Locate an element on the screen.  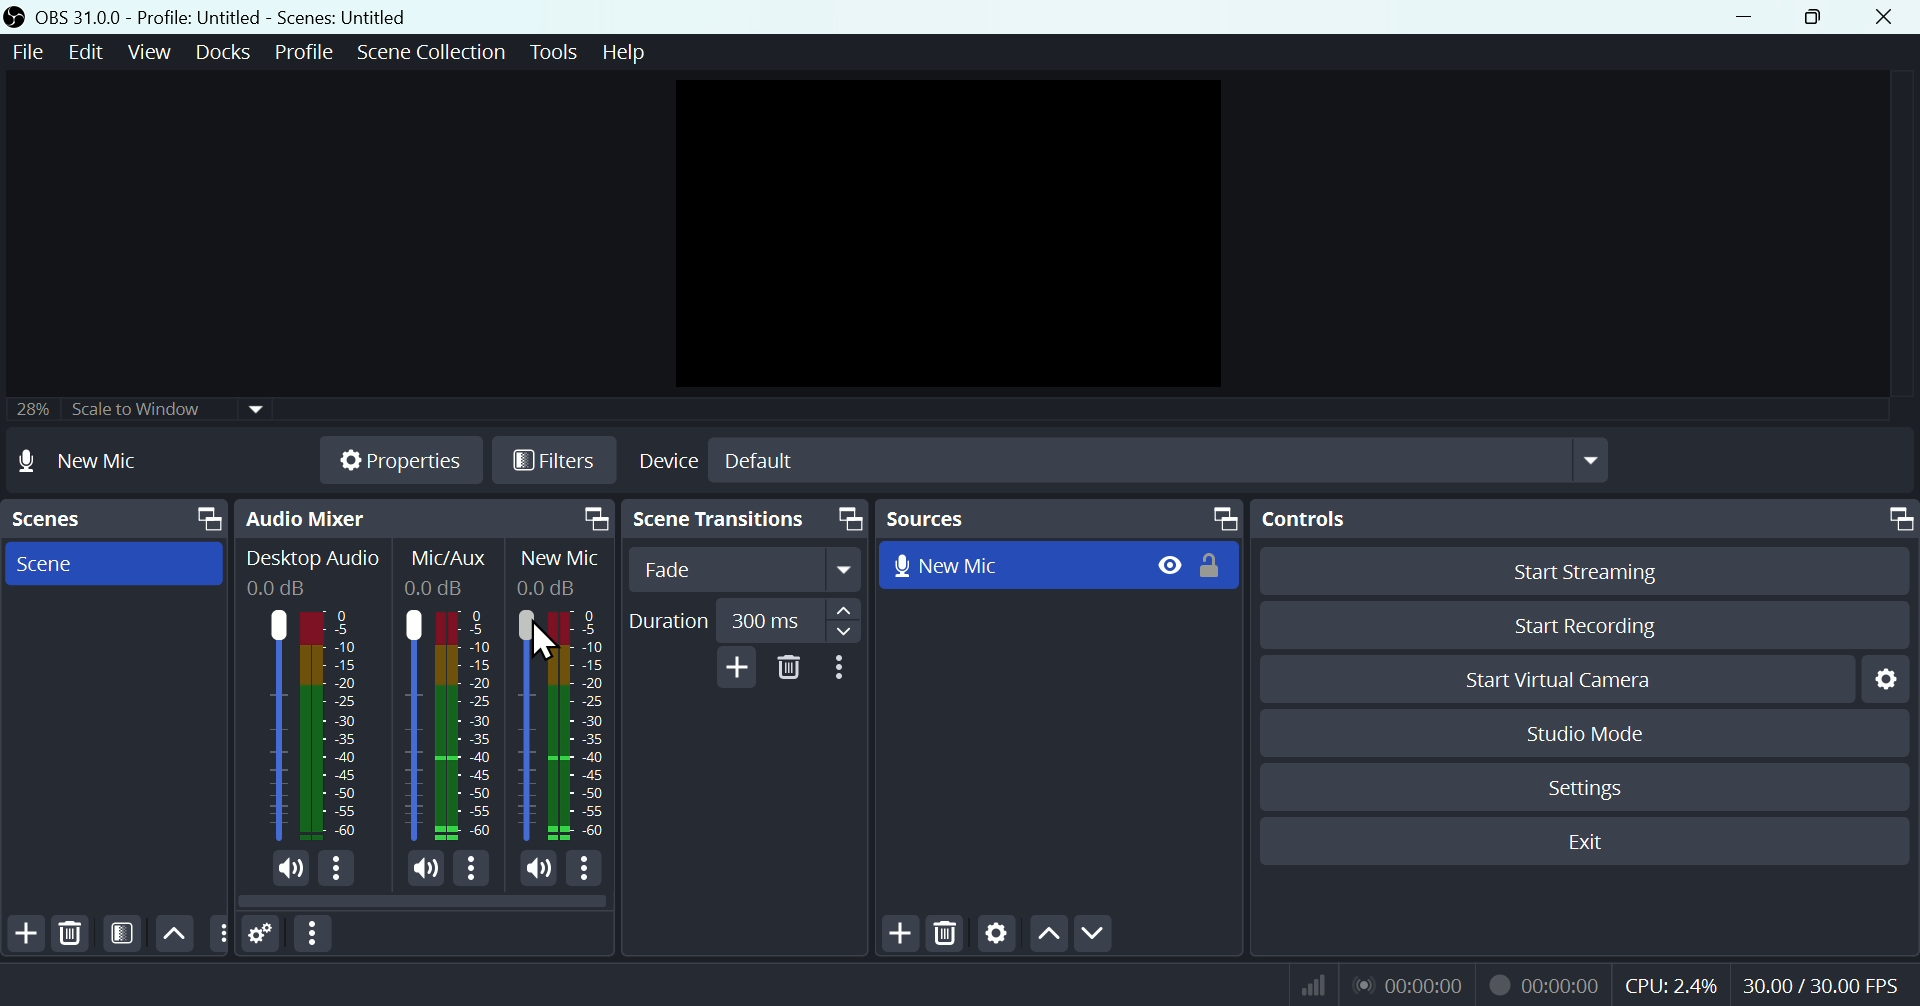
start Virtual camera is located at coordinates (1569, 680).